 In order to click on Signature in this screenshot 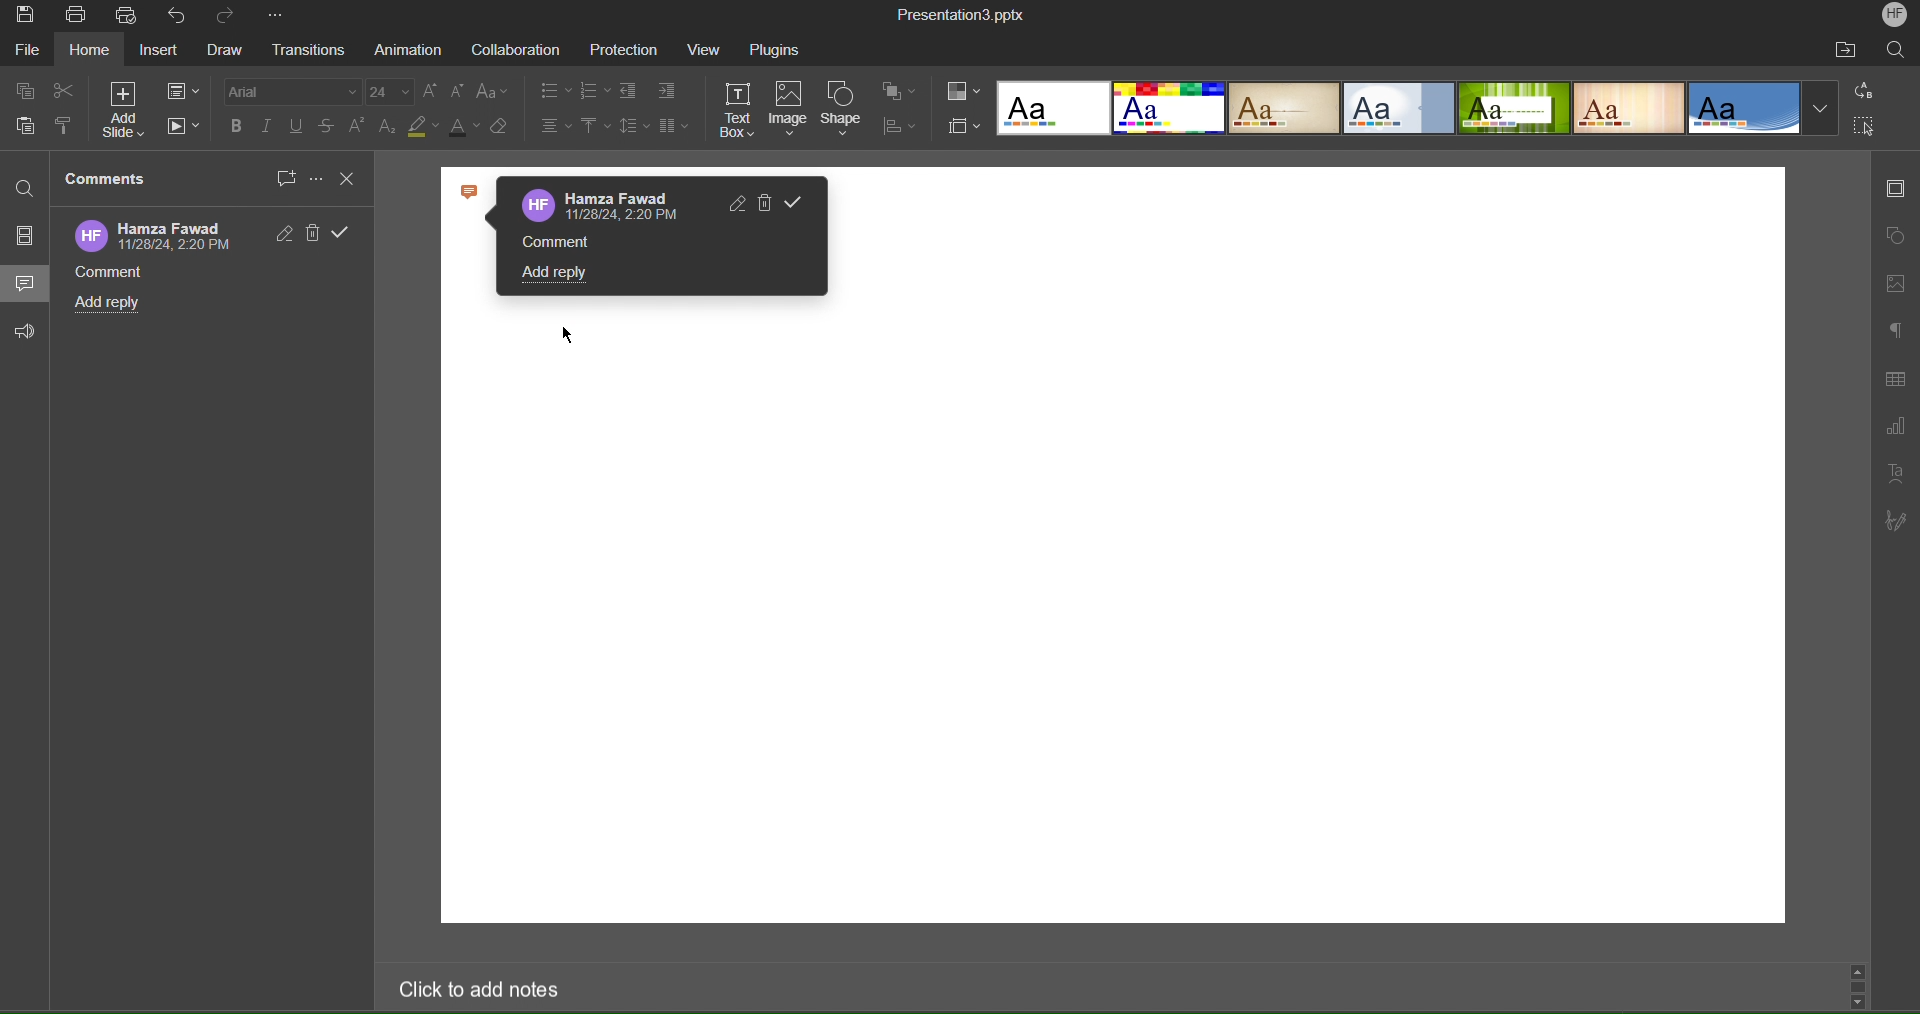, I will do `click(1894, 523)`.